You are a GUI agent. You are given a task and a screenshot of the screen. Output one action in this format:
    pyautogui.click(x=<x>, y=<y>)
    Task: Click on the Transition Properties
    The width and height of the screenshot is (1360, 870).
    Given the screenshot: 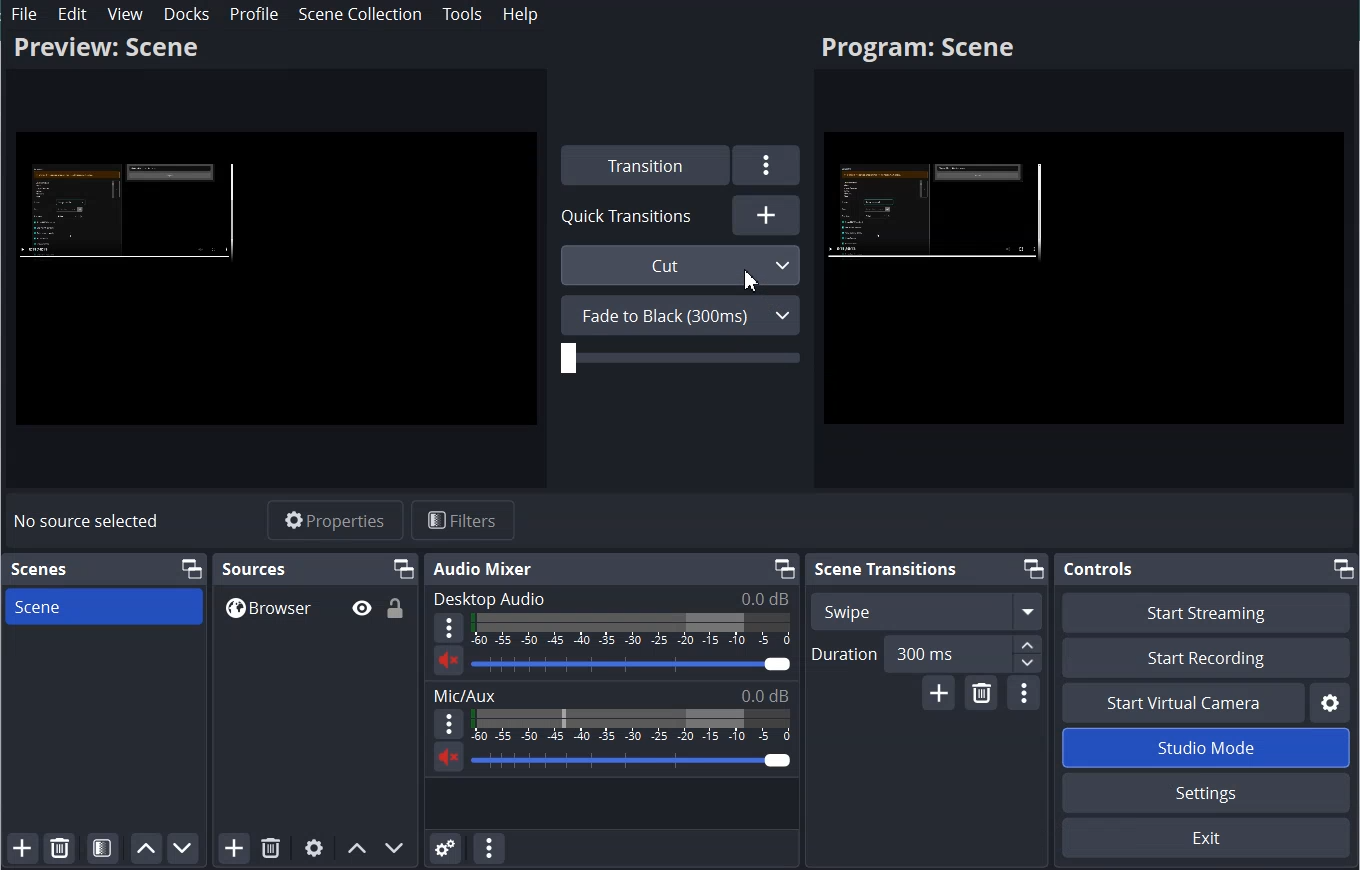 What is the action you would take?
    pyautogui.click(x=1023, y=694)
    